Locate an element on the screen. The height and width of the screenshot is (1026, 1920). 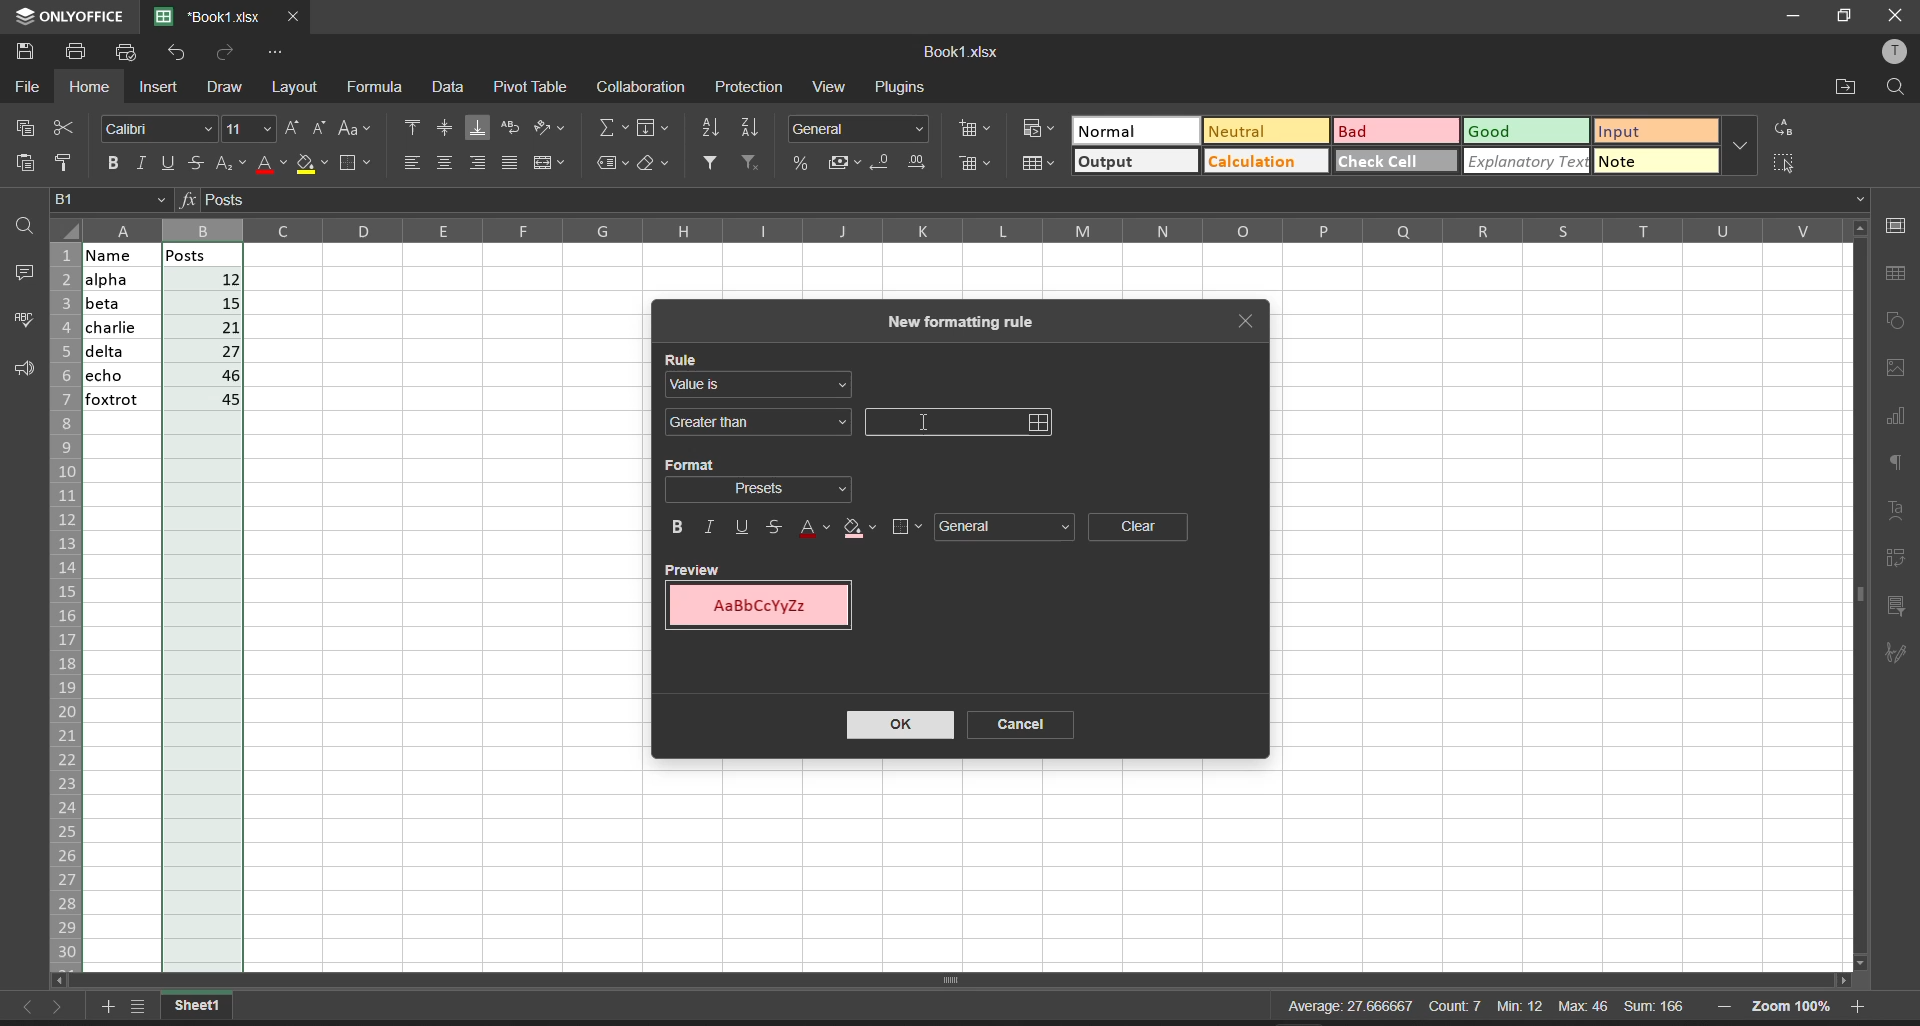
posts is located at coordinates (200, 593).